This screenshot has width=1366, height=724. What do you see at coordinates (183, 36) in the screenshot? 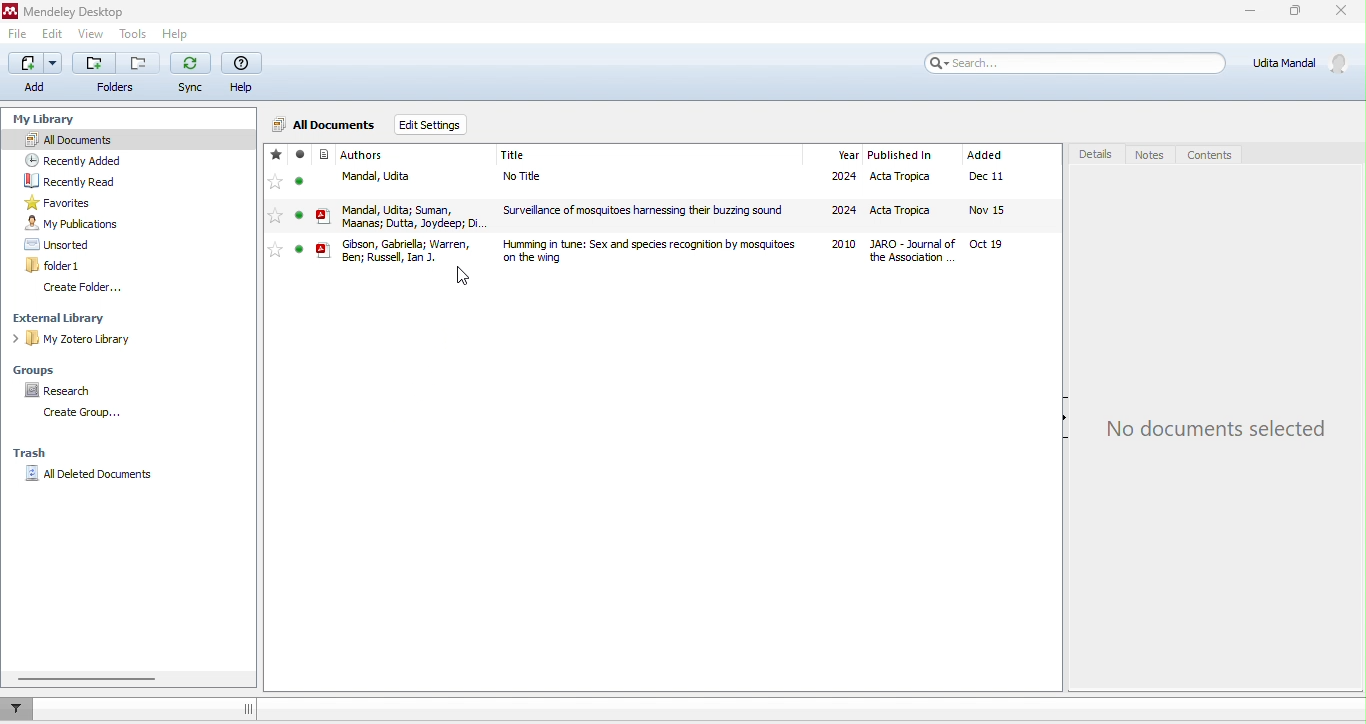
I see `help` at bounding box center [183, 36].